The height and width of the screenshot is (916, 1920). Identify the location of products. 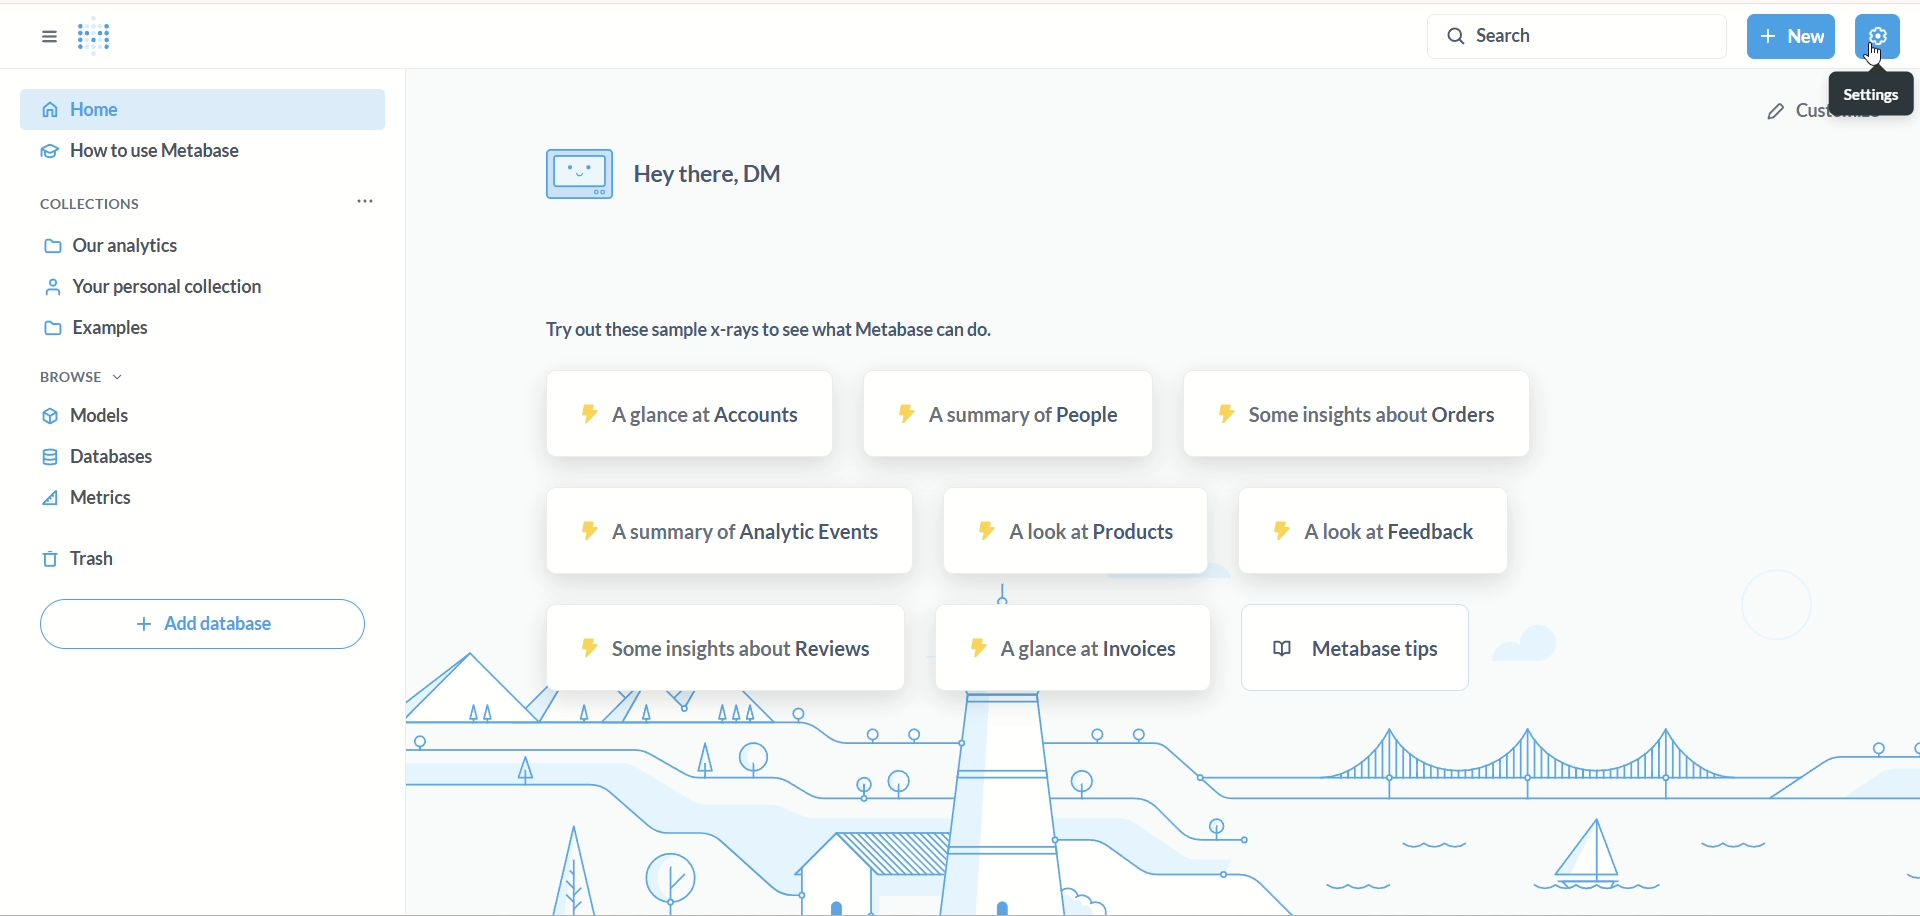
(1078, 533).